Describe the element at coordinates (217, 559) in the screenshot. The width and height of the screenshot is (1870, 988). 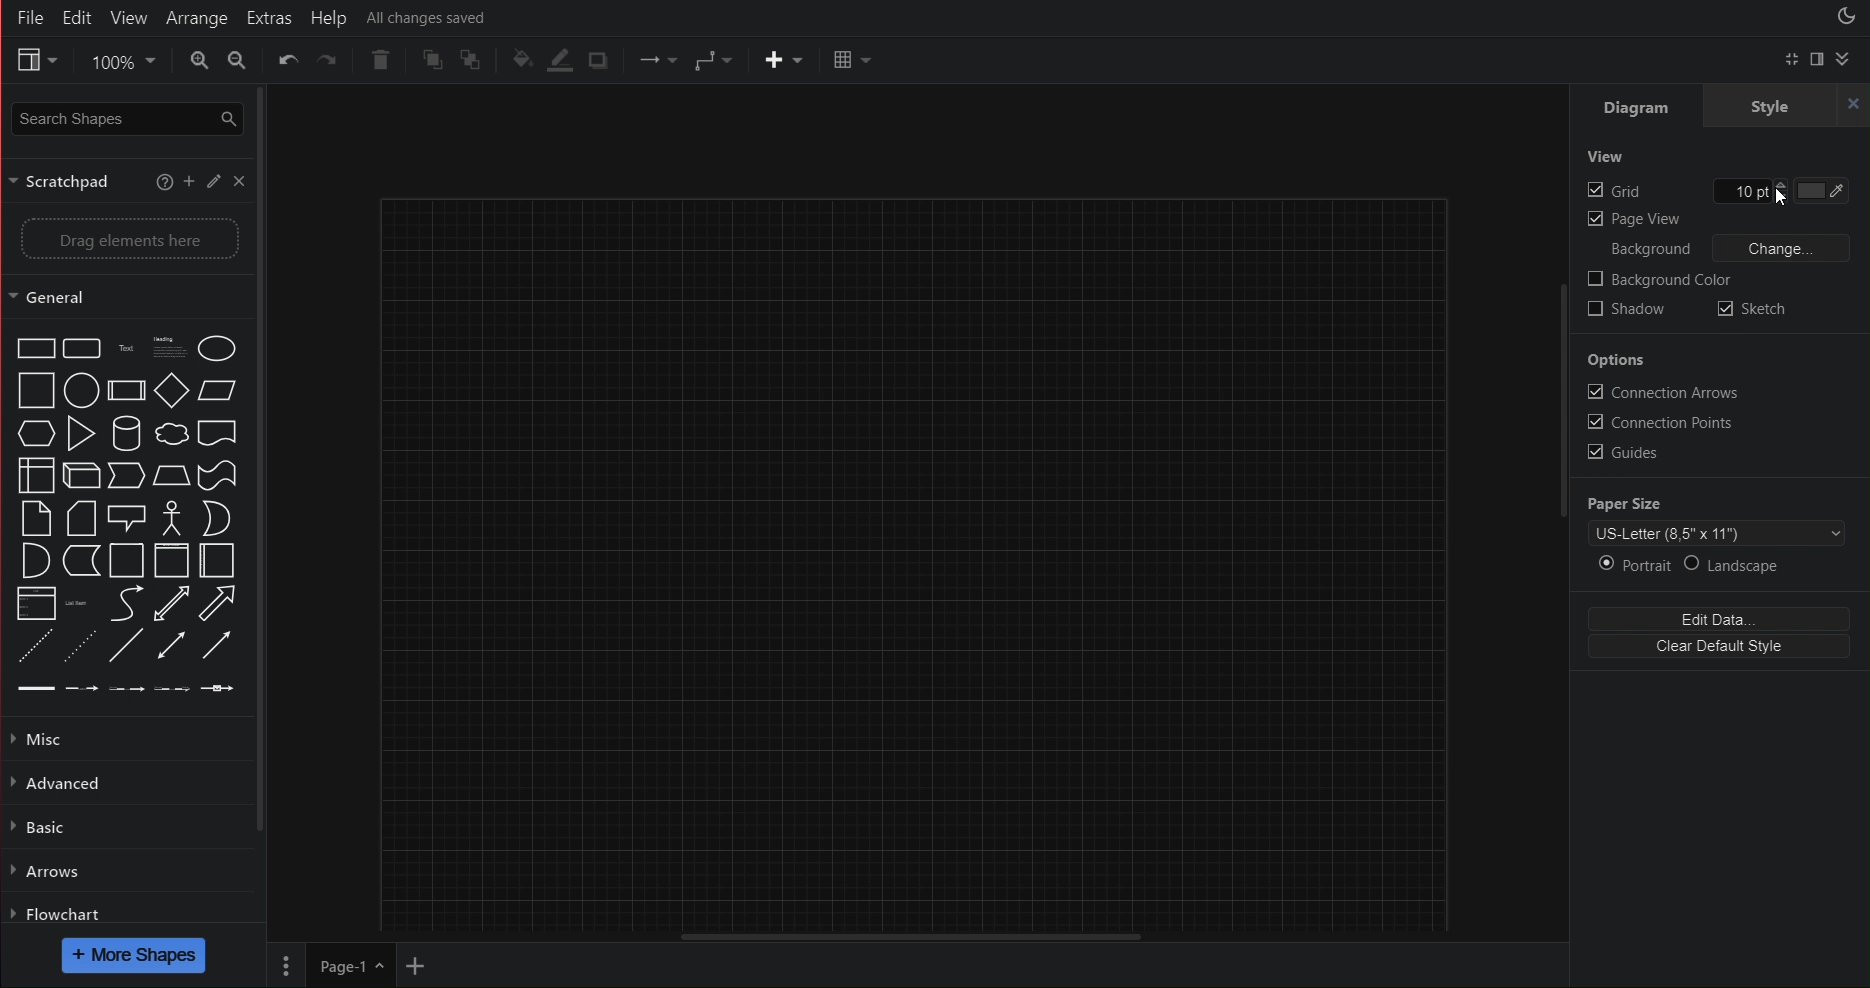
I see `side header` at that location.